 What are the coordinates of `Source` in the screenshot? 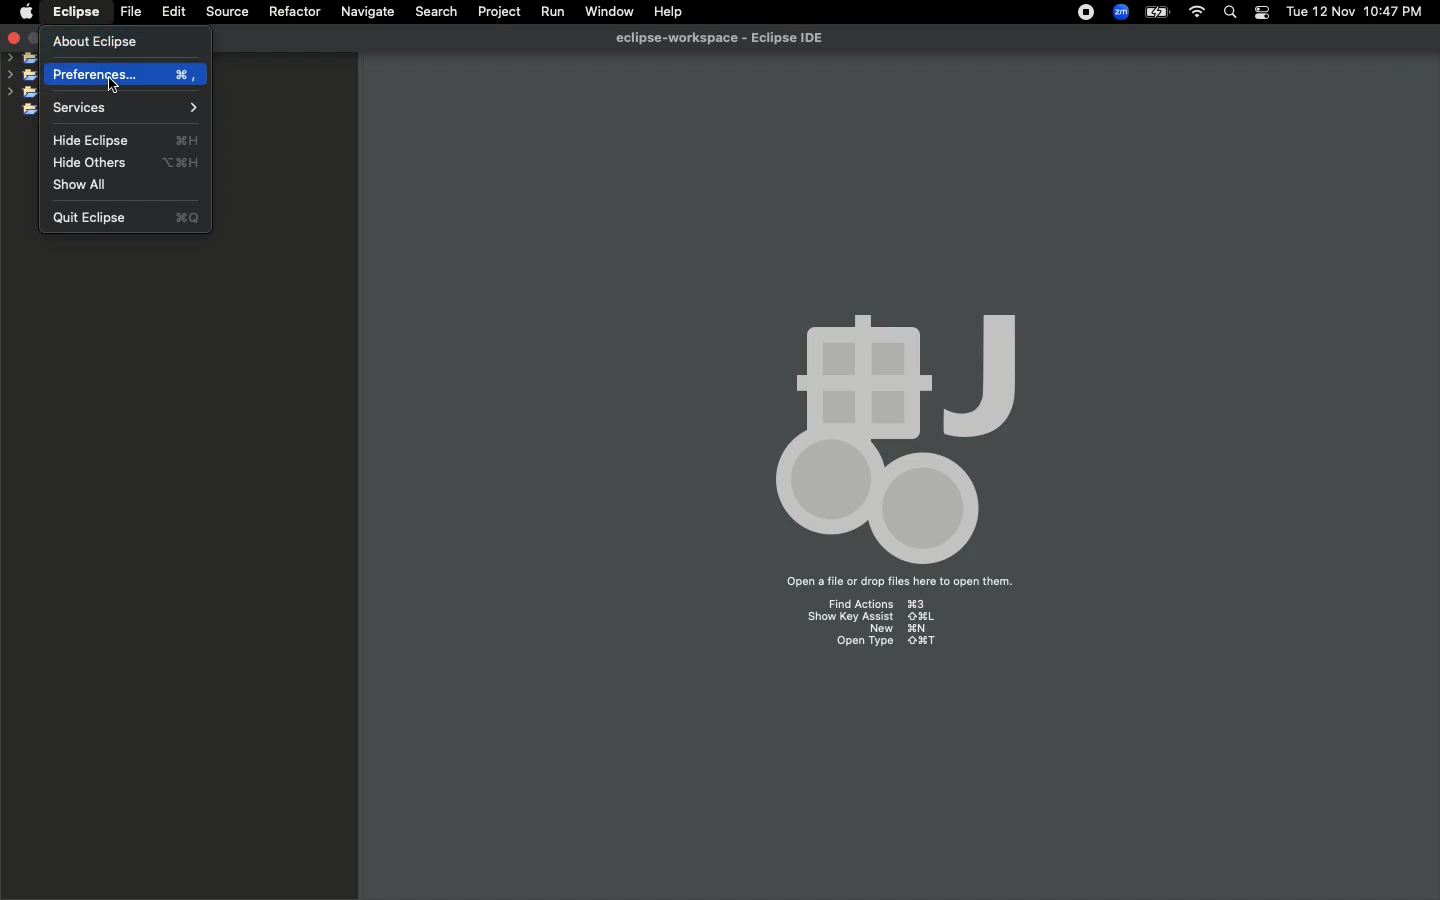 It's located at (224, 12).